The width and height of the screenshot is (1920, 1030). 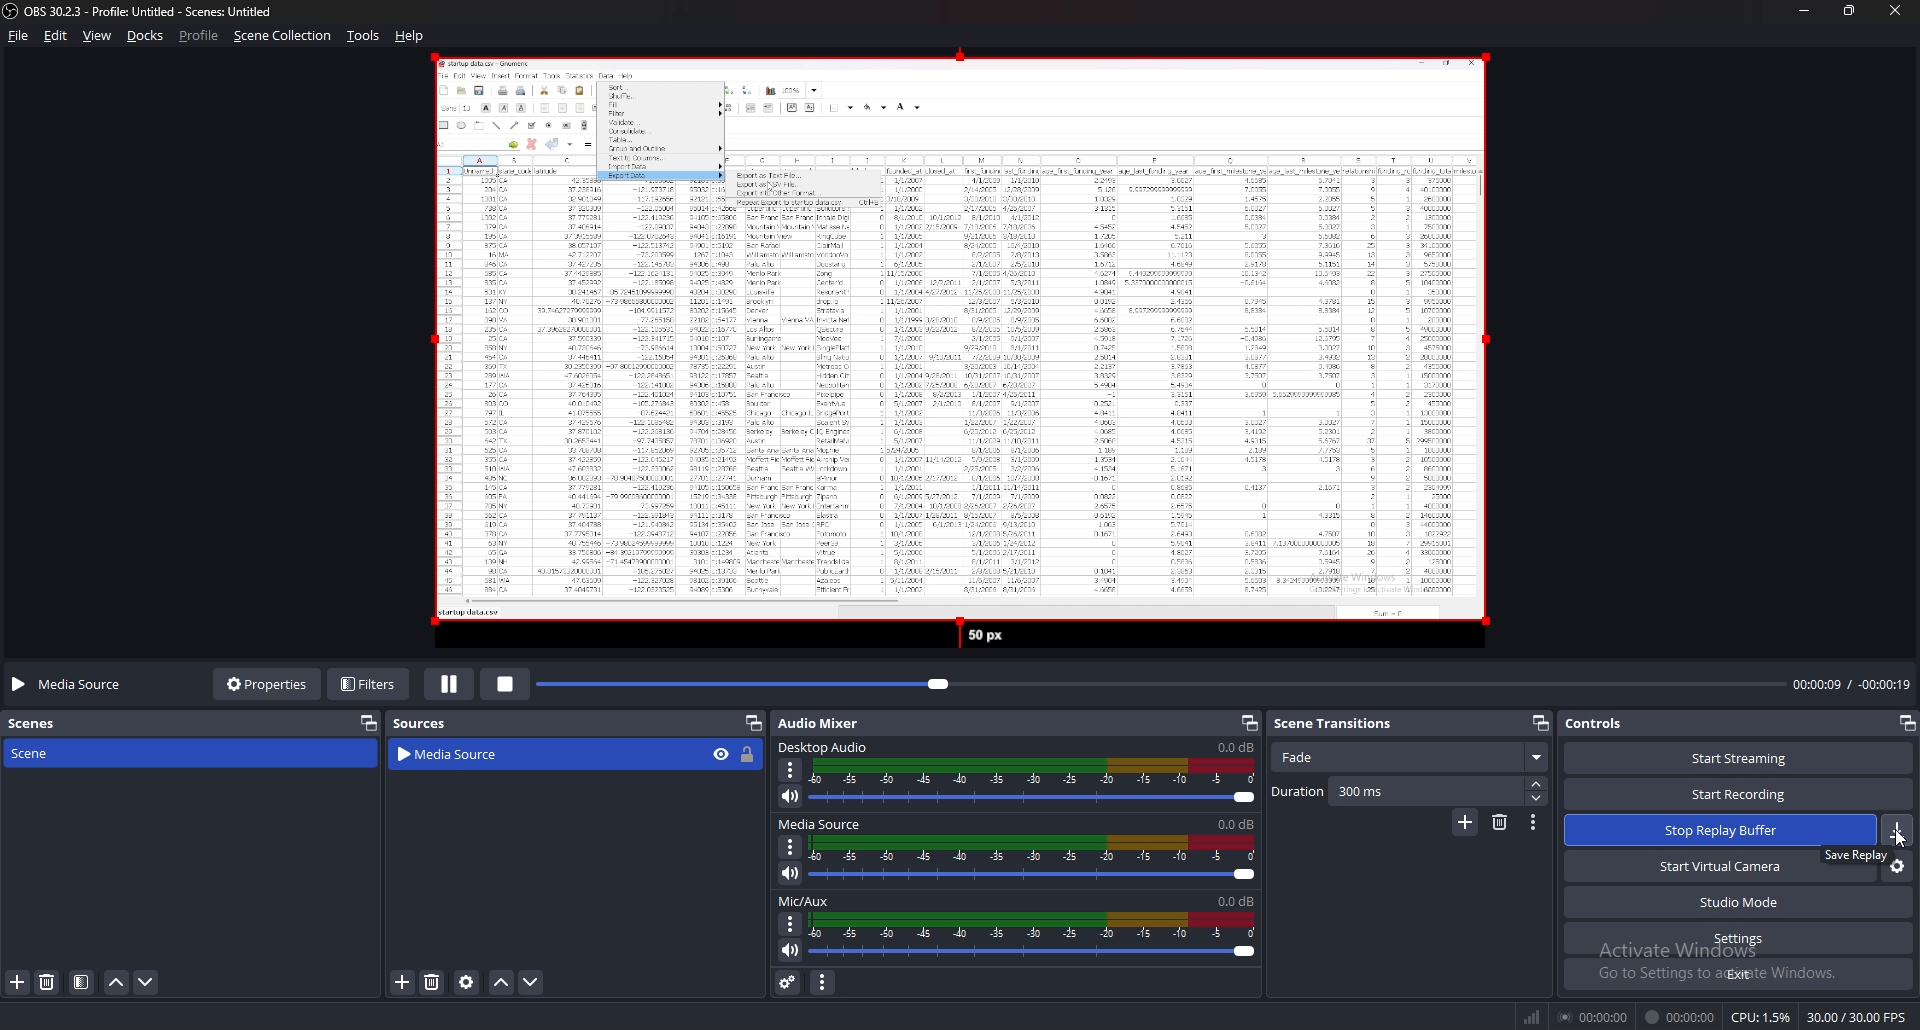 What do you see at coordinates (433, 981) in the screenshot?
I see `delete source` at bounding box center [433, 981].